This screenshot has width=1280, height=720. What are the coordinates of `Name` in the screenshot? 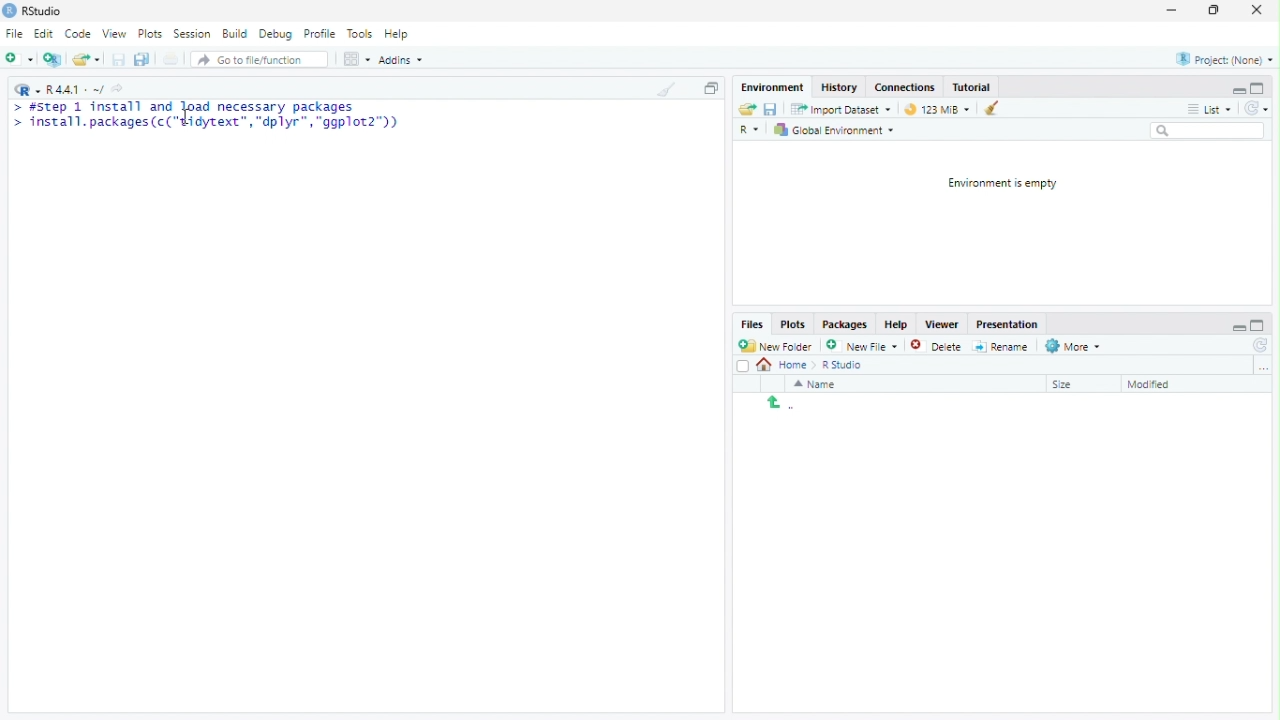 It's located at (817, 384).